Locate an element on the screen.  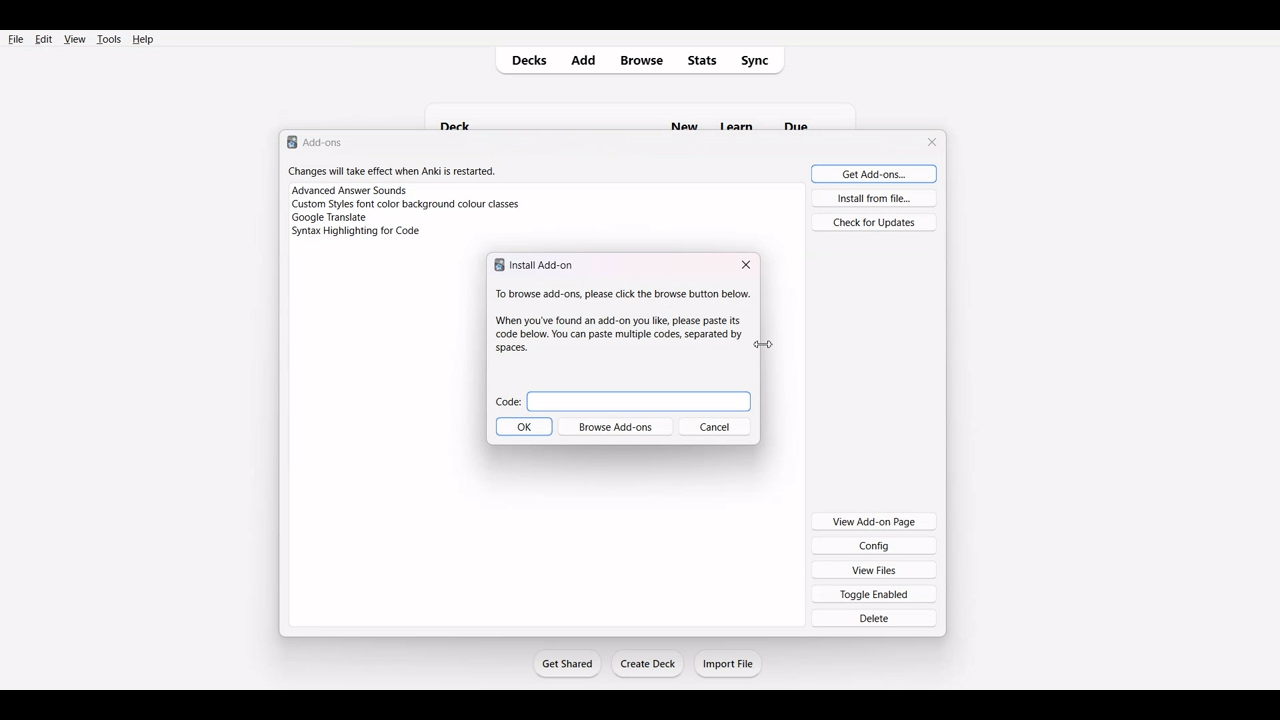
Toggle Enabled is located at coordinates (875, 593).